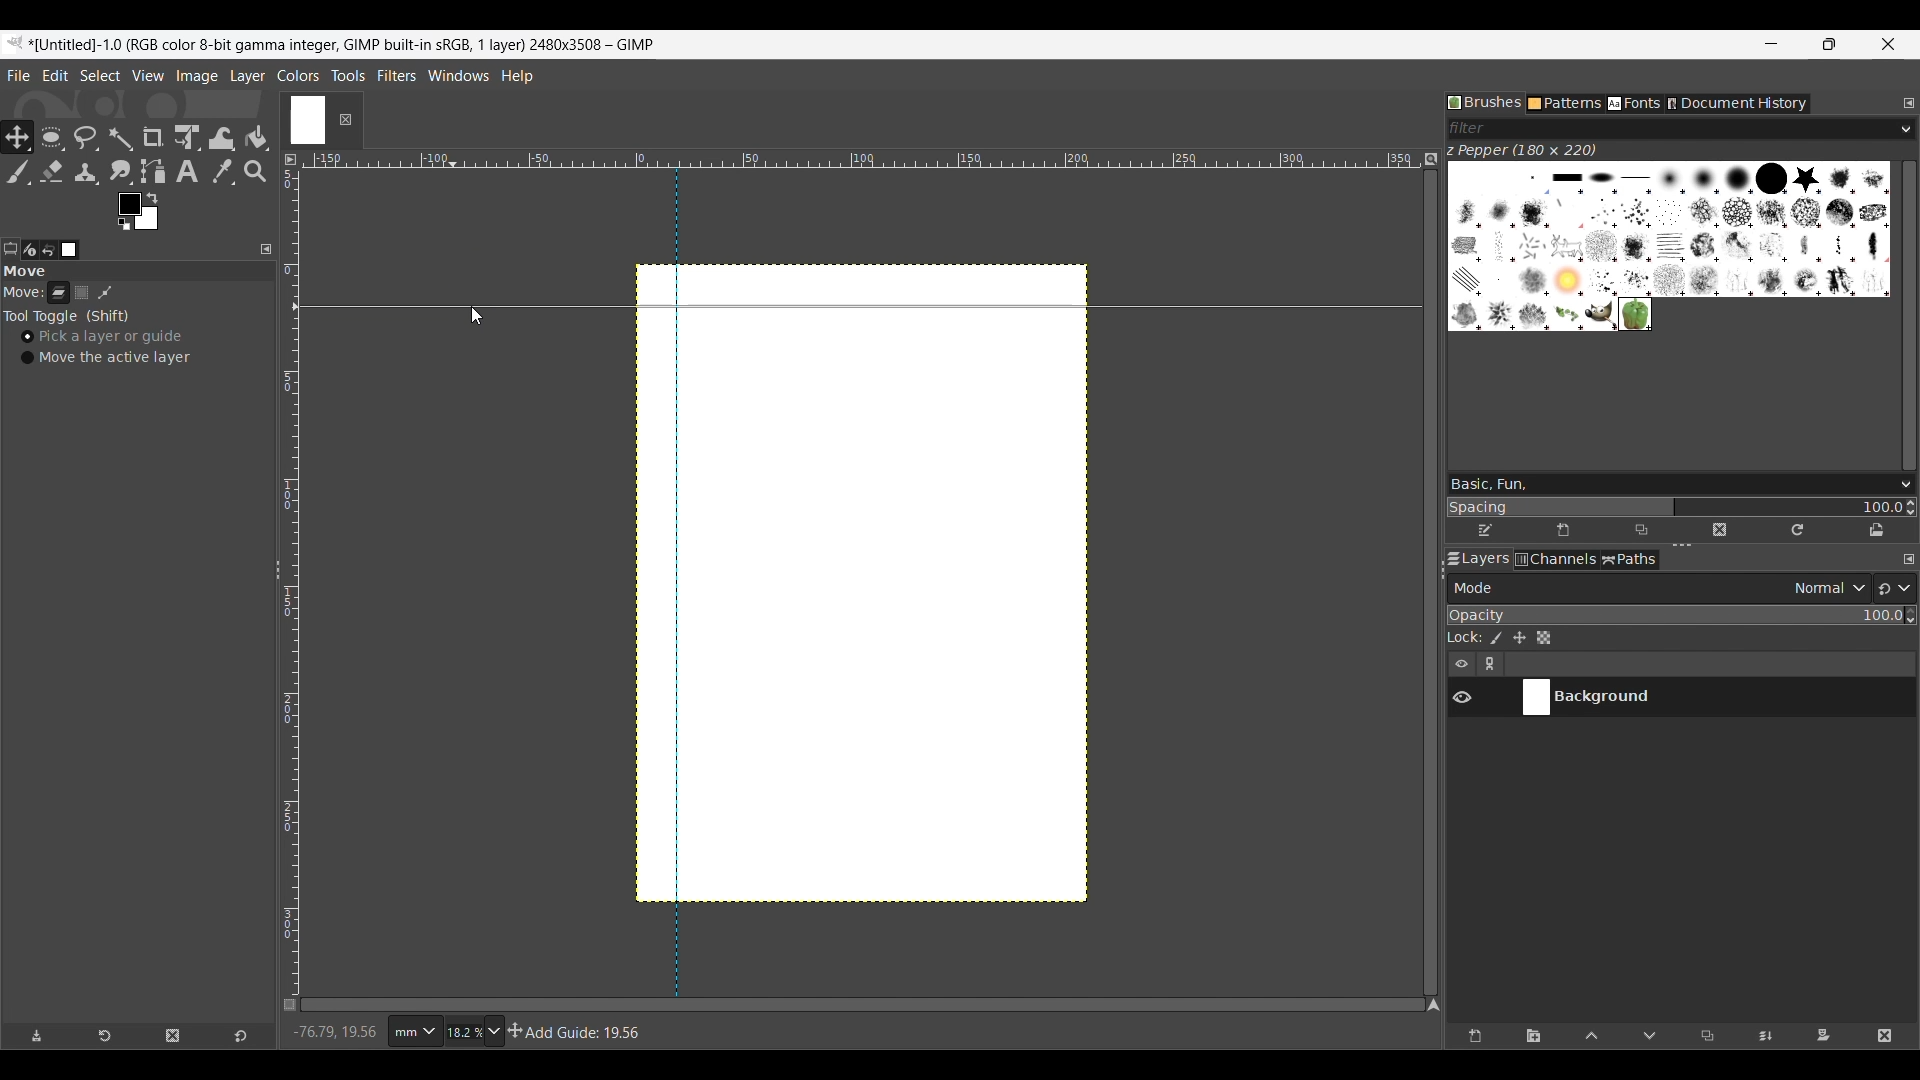 This screenshot has height=1080, width=1920. Describe the element at coordinates (1884, 1037) in the screenshot. I see `Delete layer` at that location.